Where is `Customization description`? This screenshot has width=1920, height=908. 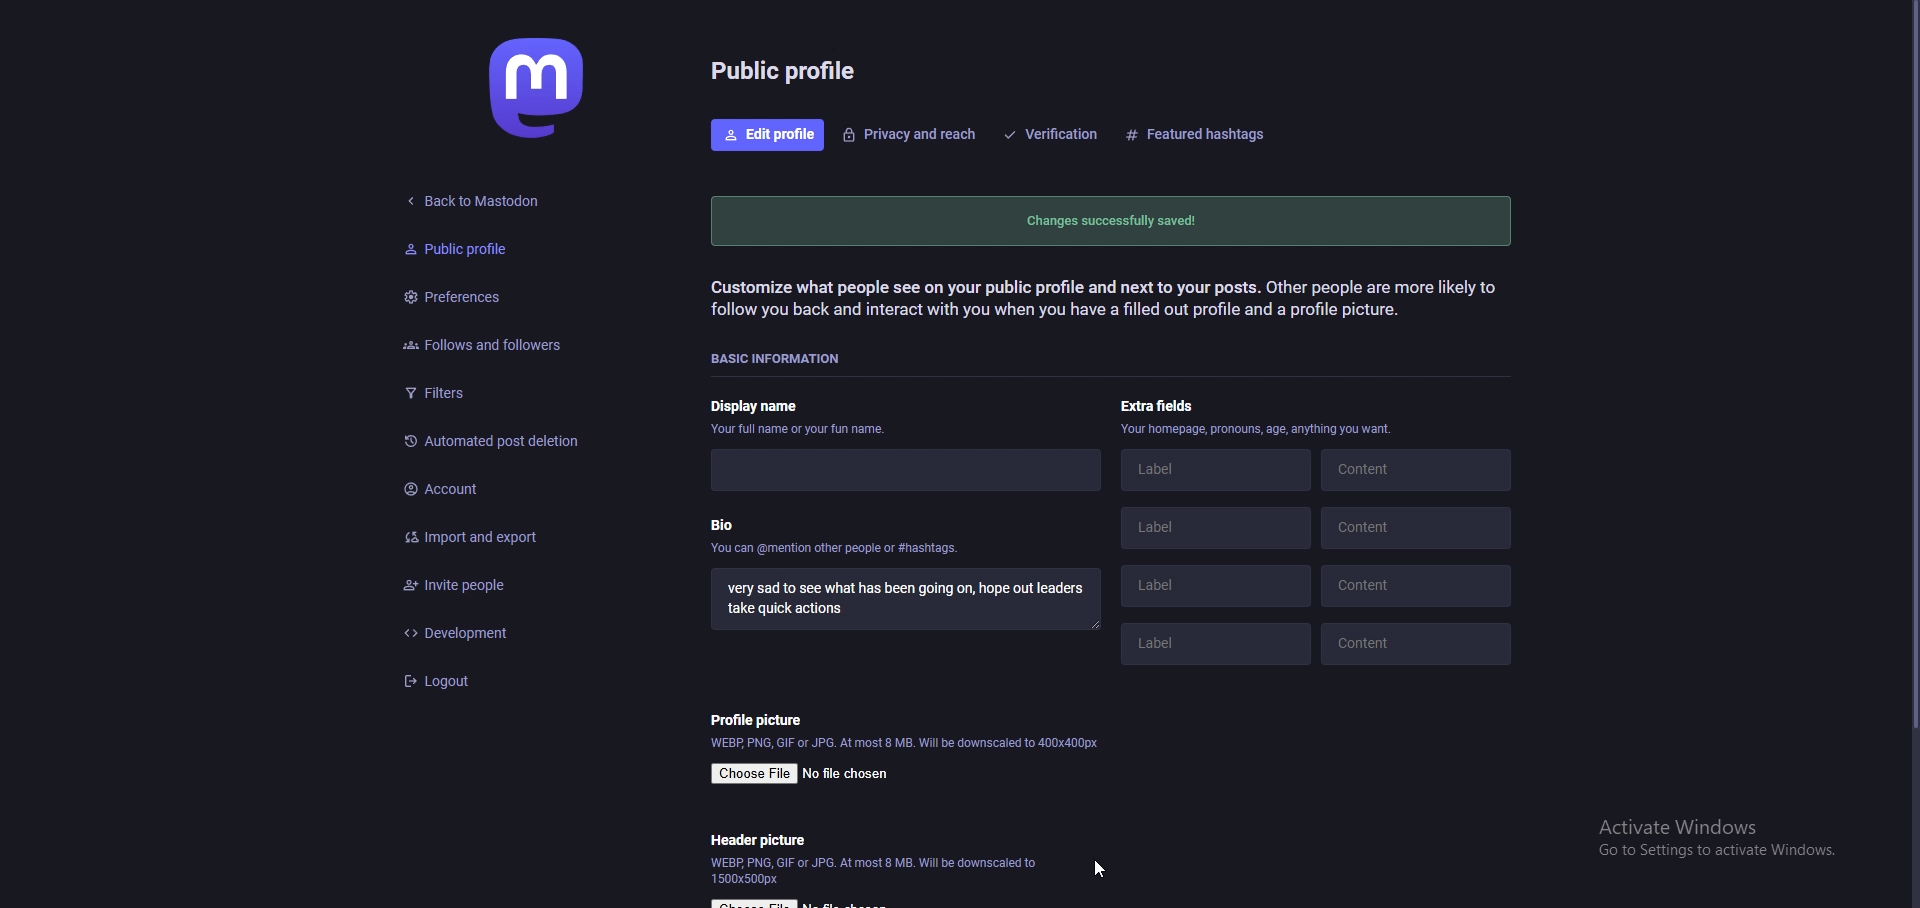
Customization description is located at coordinates (1109, 297).